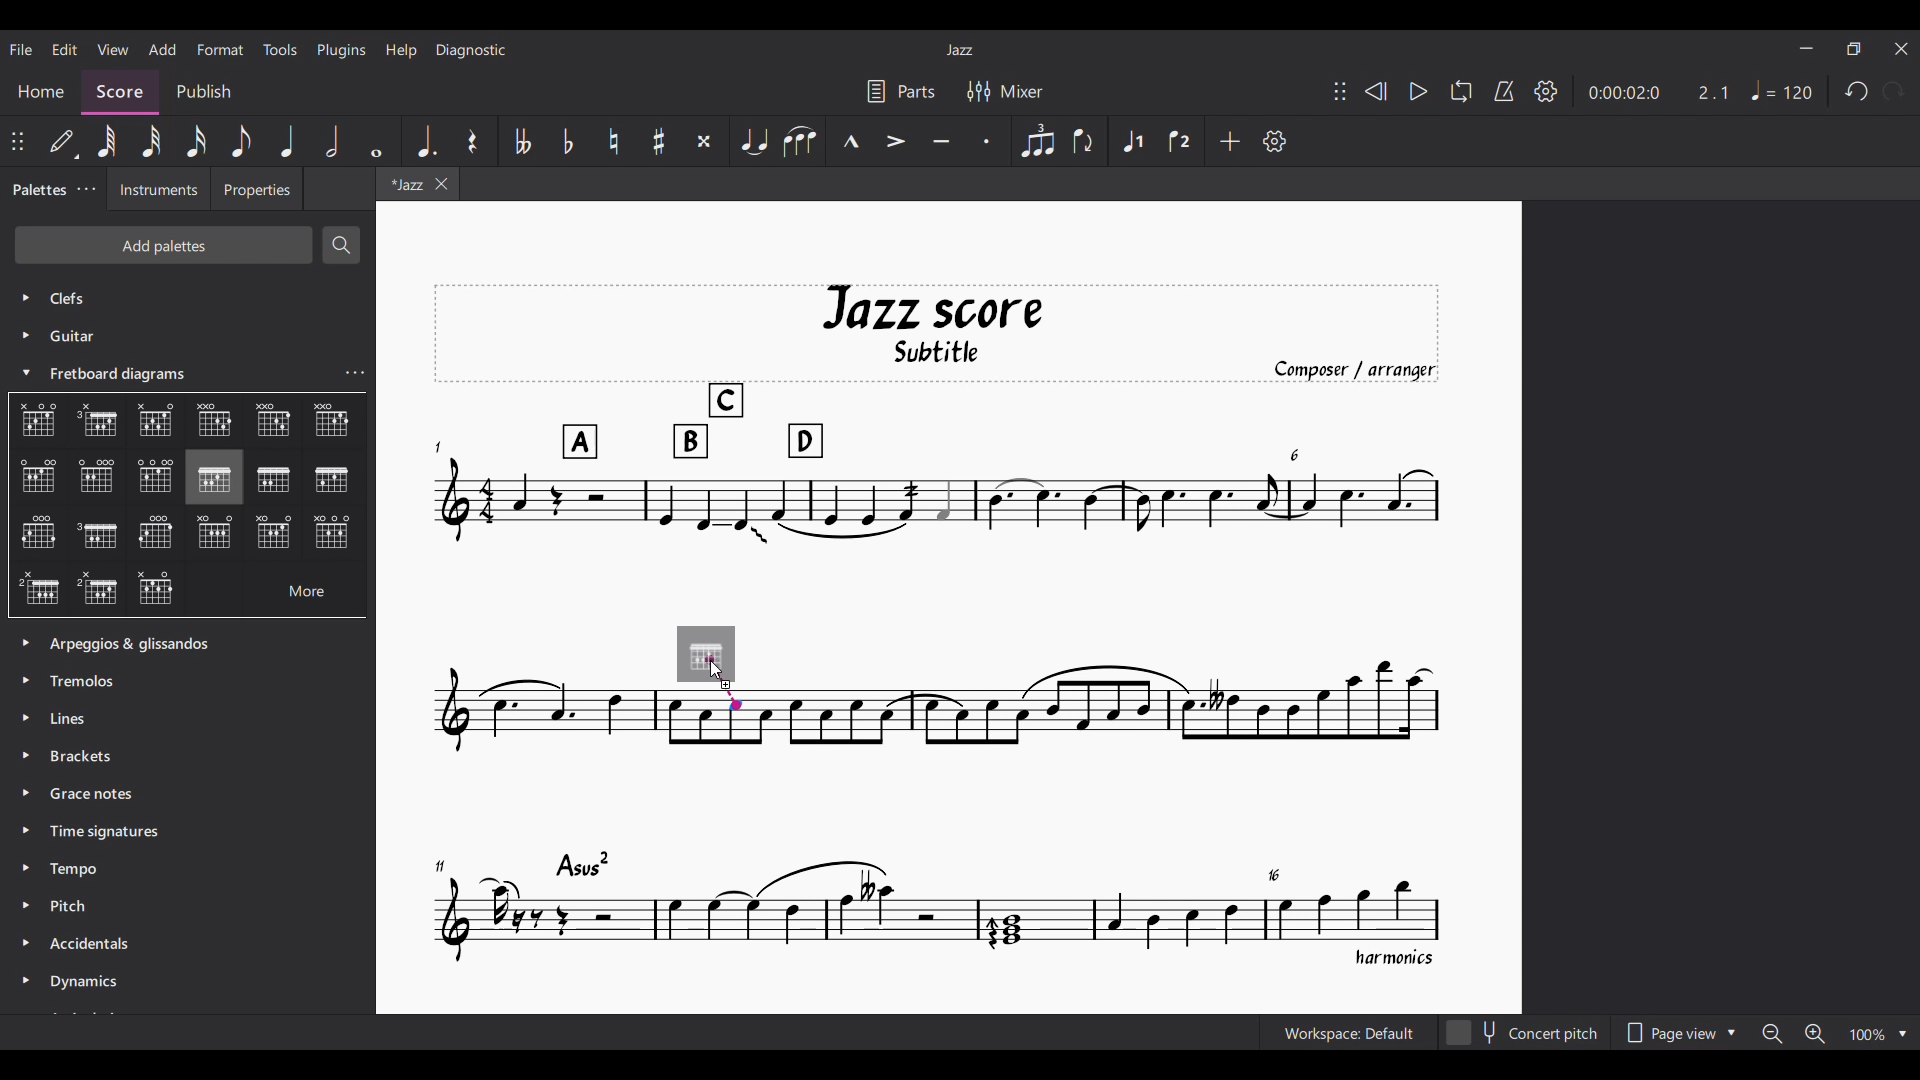  I want to click on Tempo, so click(1782, 90).